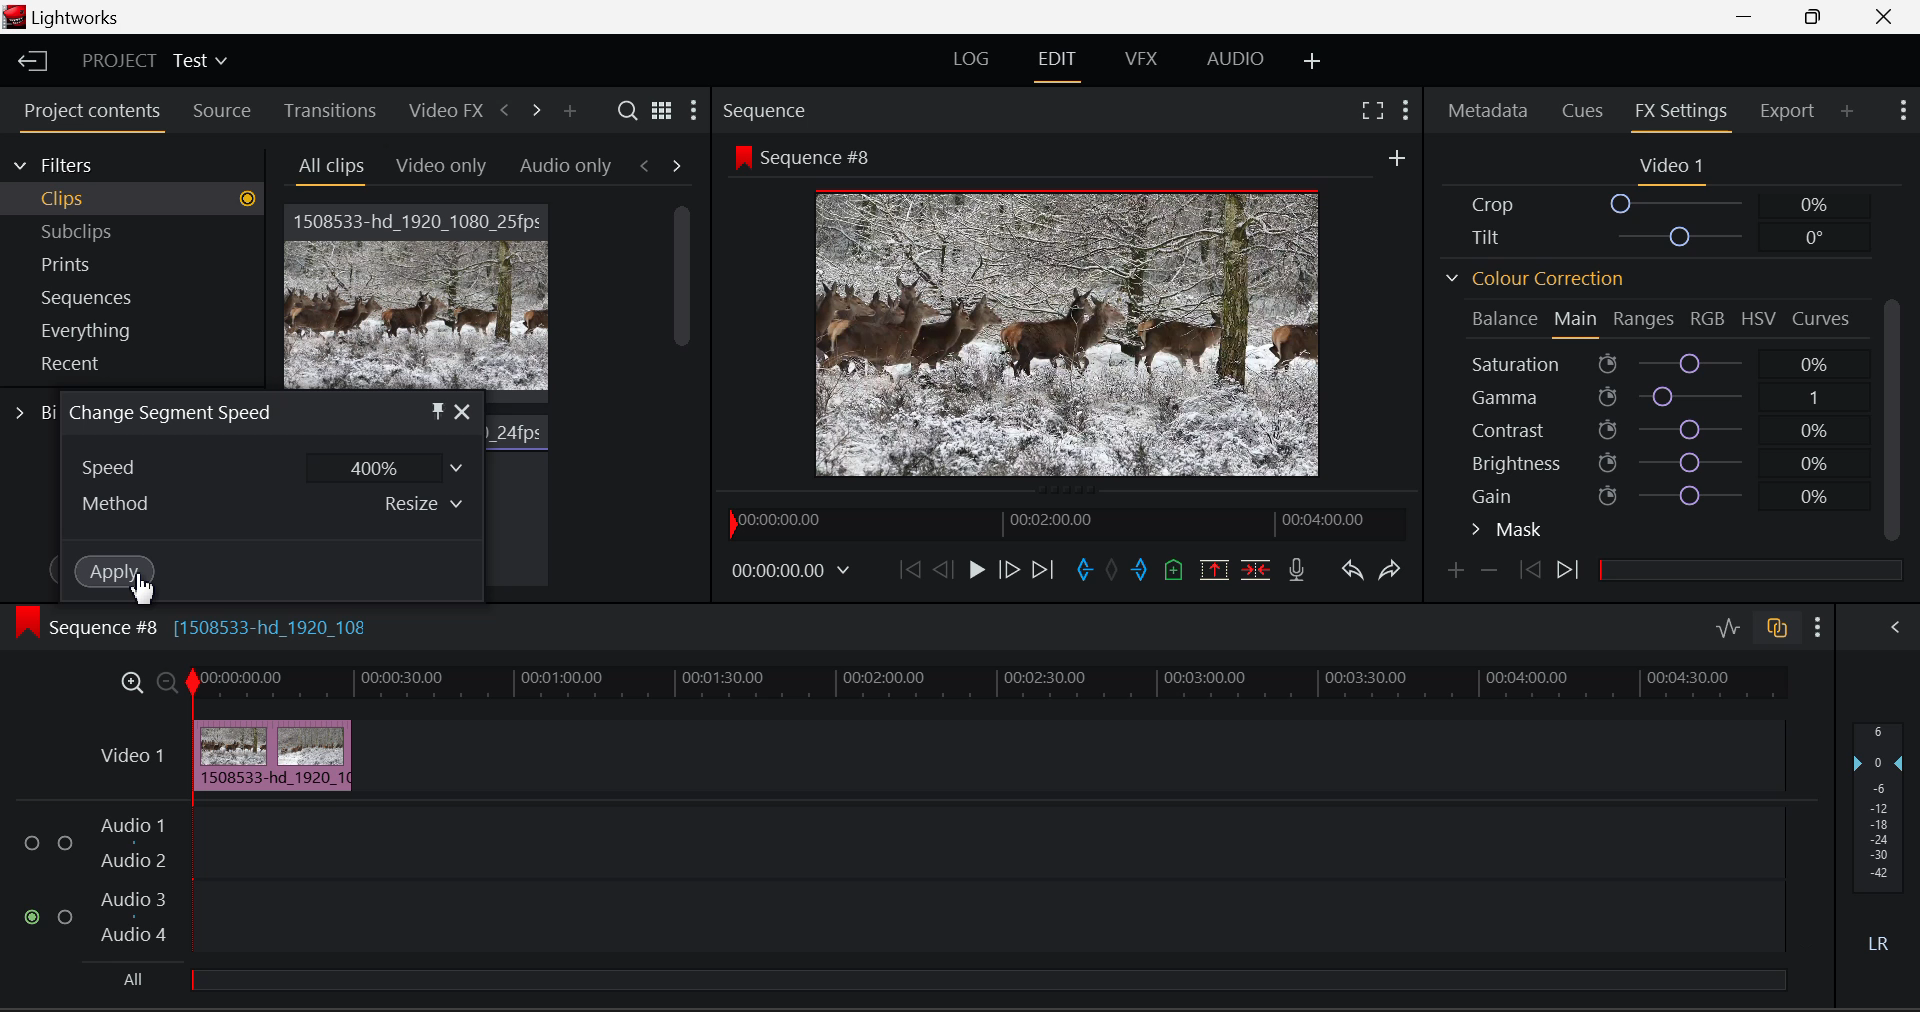 Image resolution: width=1920 pixels, height=1012 pixels. Describe the element at coordinates (1312, 58) in the screenshot. I see `Add Layouts` at that location.